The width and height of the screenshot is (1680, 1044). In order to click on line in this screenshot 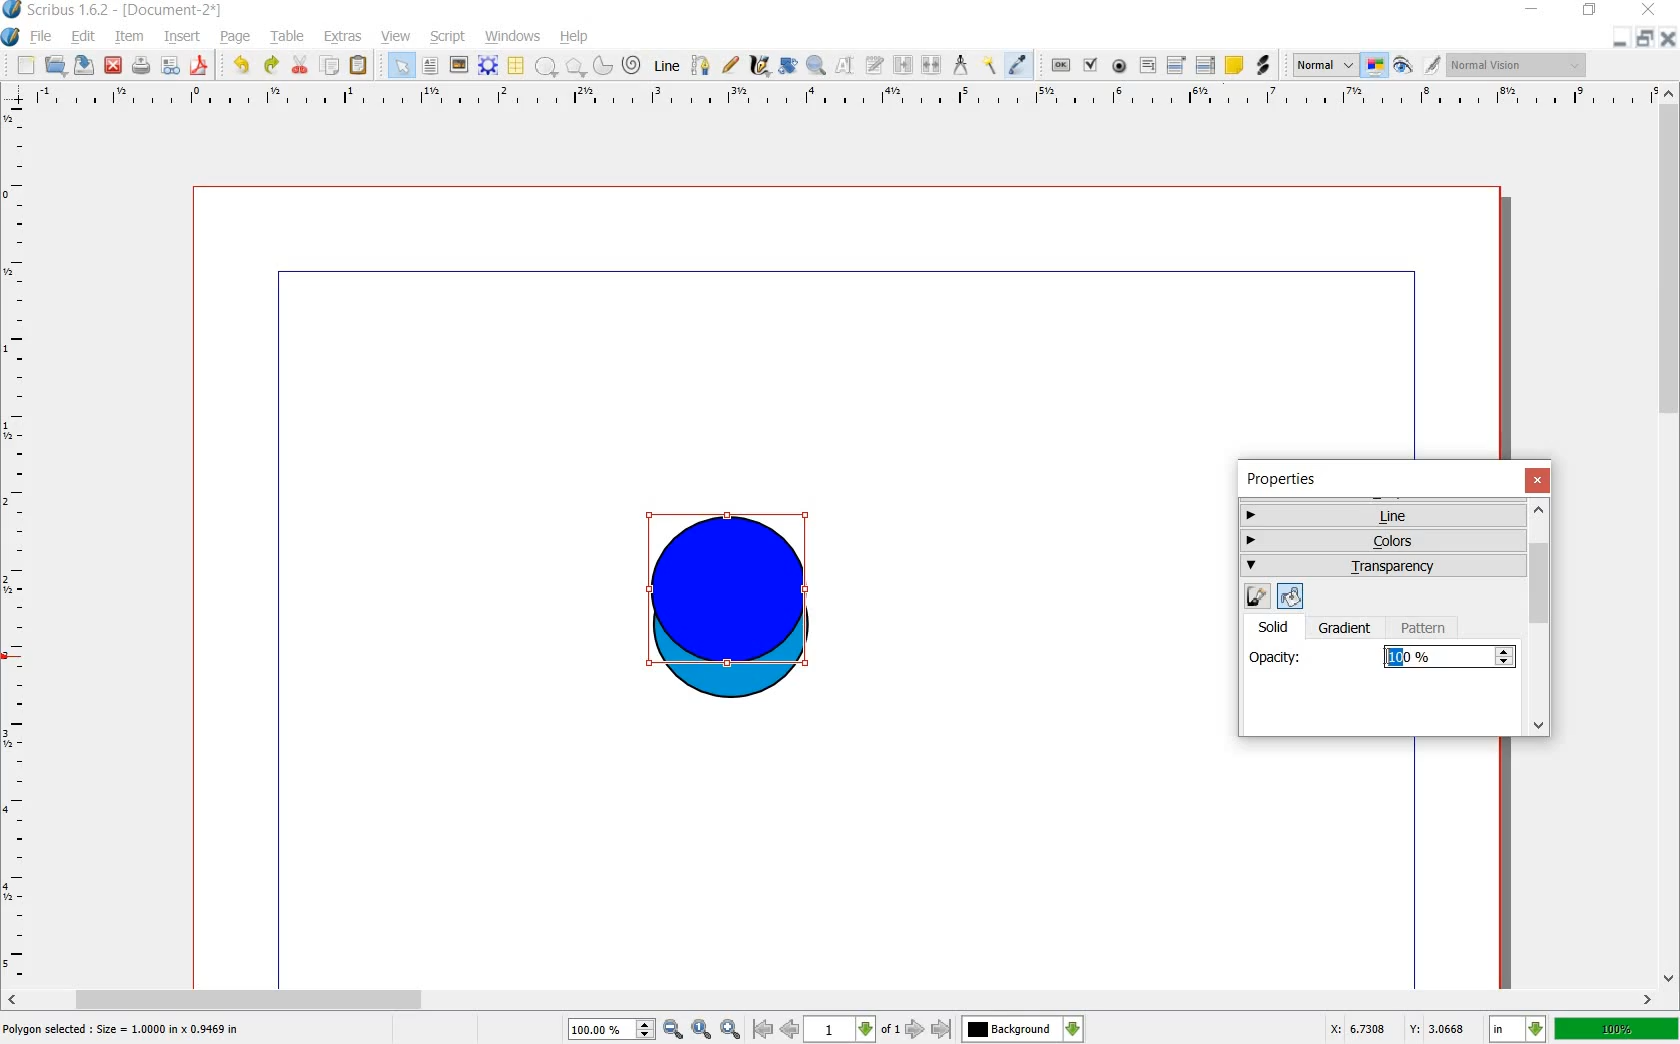, I will do `click(1380, 515)`.